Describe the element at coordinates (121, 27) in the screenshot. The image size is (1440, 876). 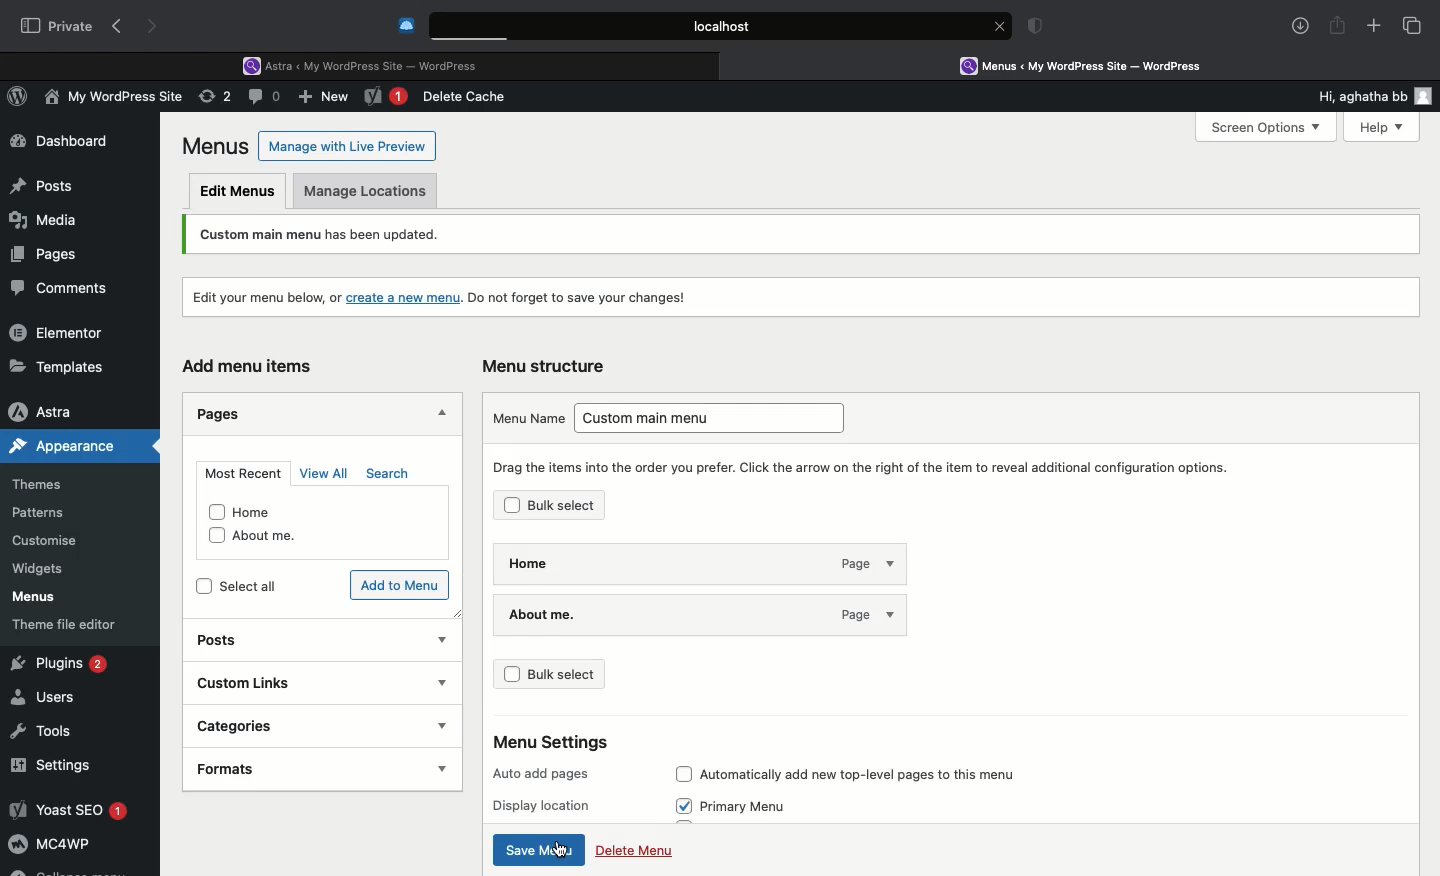
I see `Back` at that location.